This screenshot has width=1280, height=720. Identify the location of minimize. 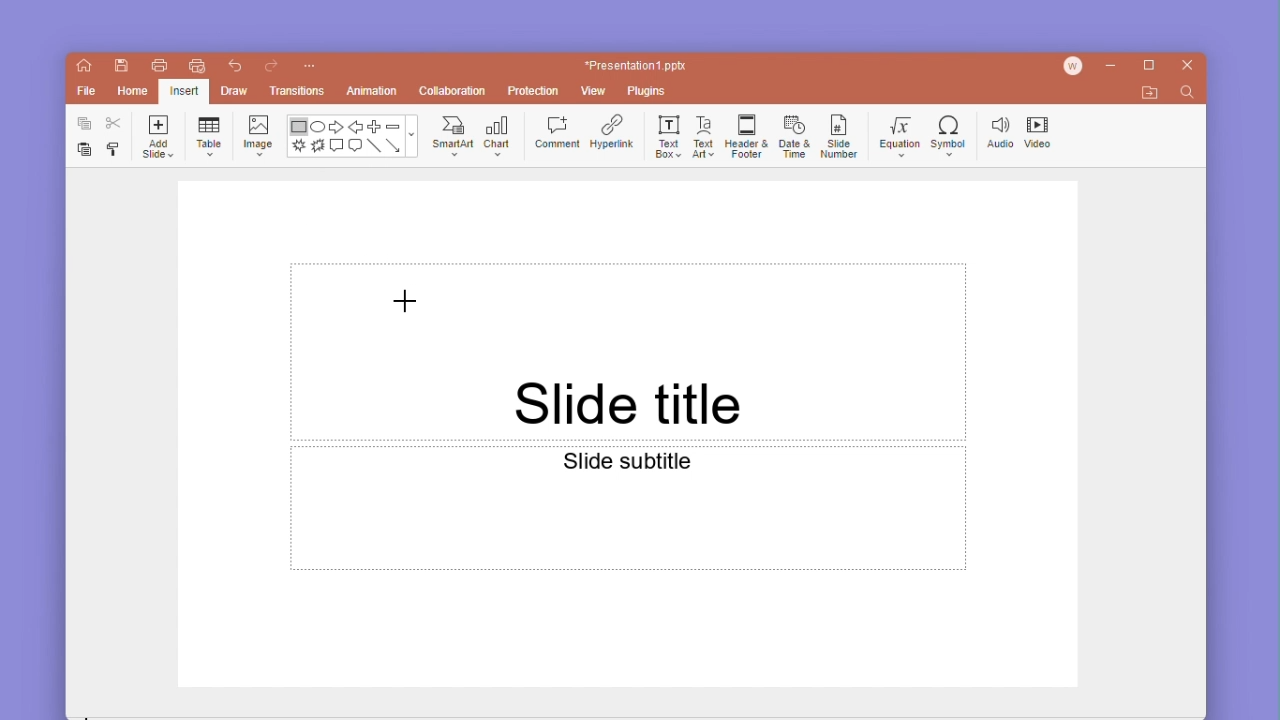
(1113, 67).